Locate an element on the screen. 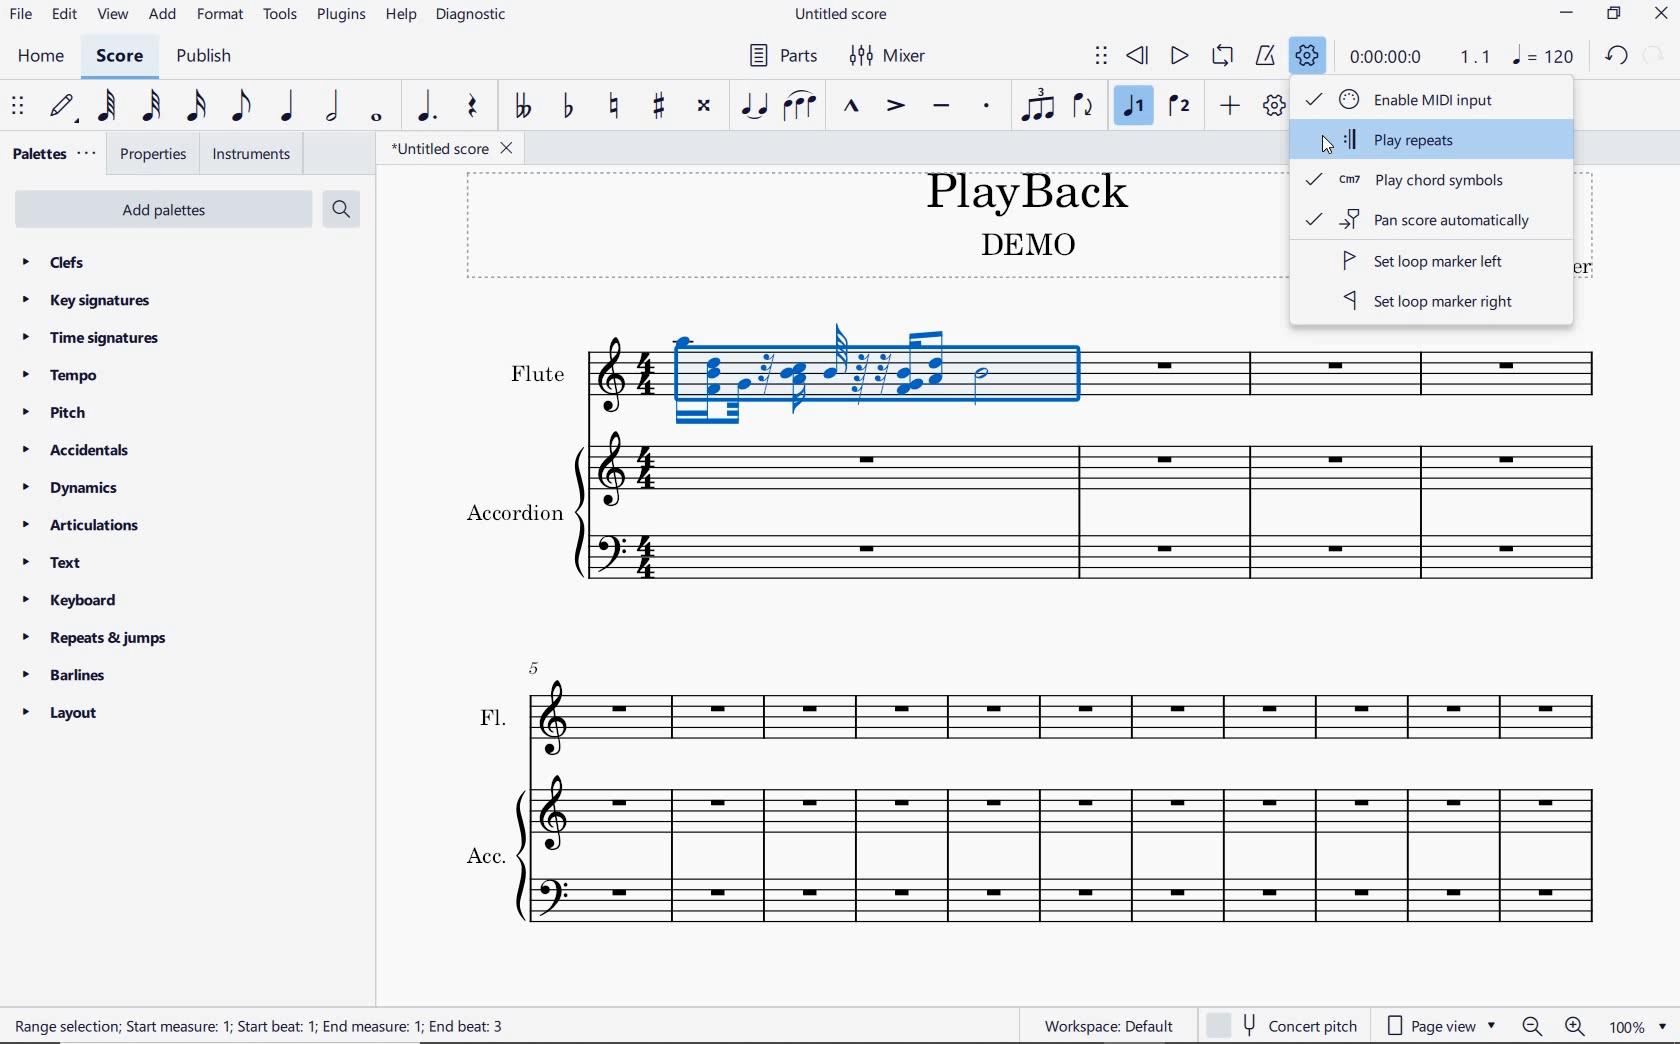 This screenshot has width=1680, height=1044. file is located at coordinates (21, 15).